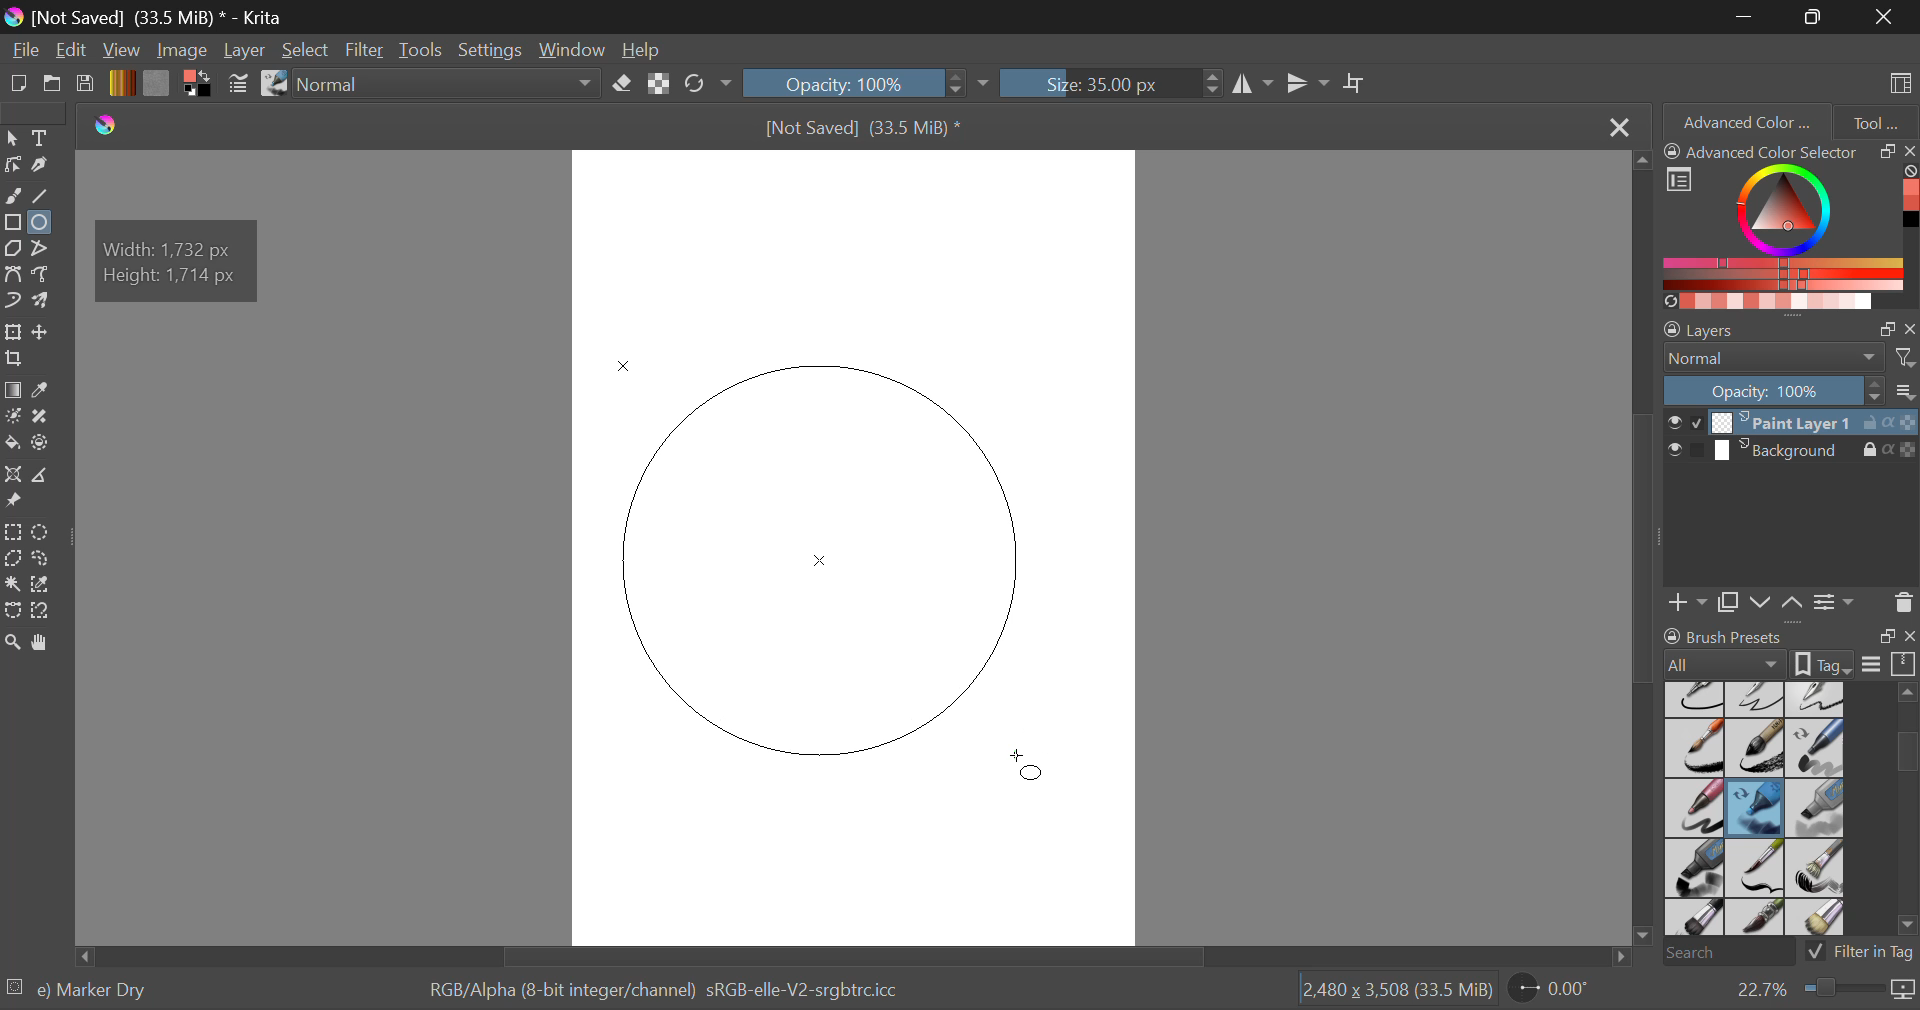 This screenshot has width=1920, height=1010. What do you see at coordinates (307, 52) in the screenshot?
I see `Select` at bounding box center [307, 52].